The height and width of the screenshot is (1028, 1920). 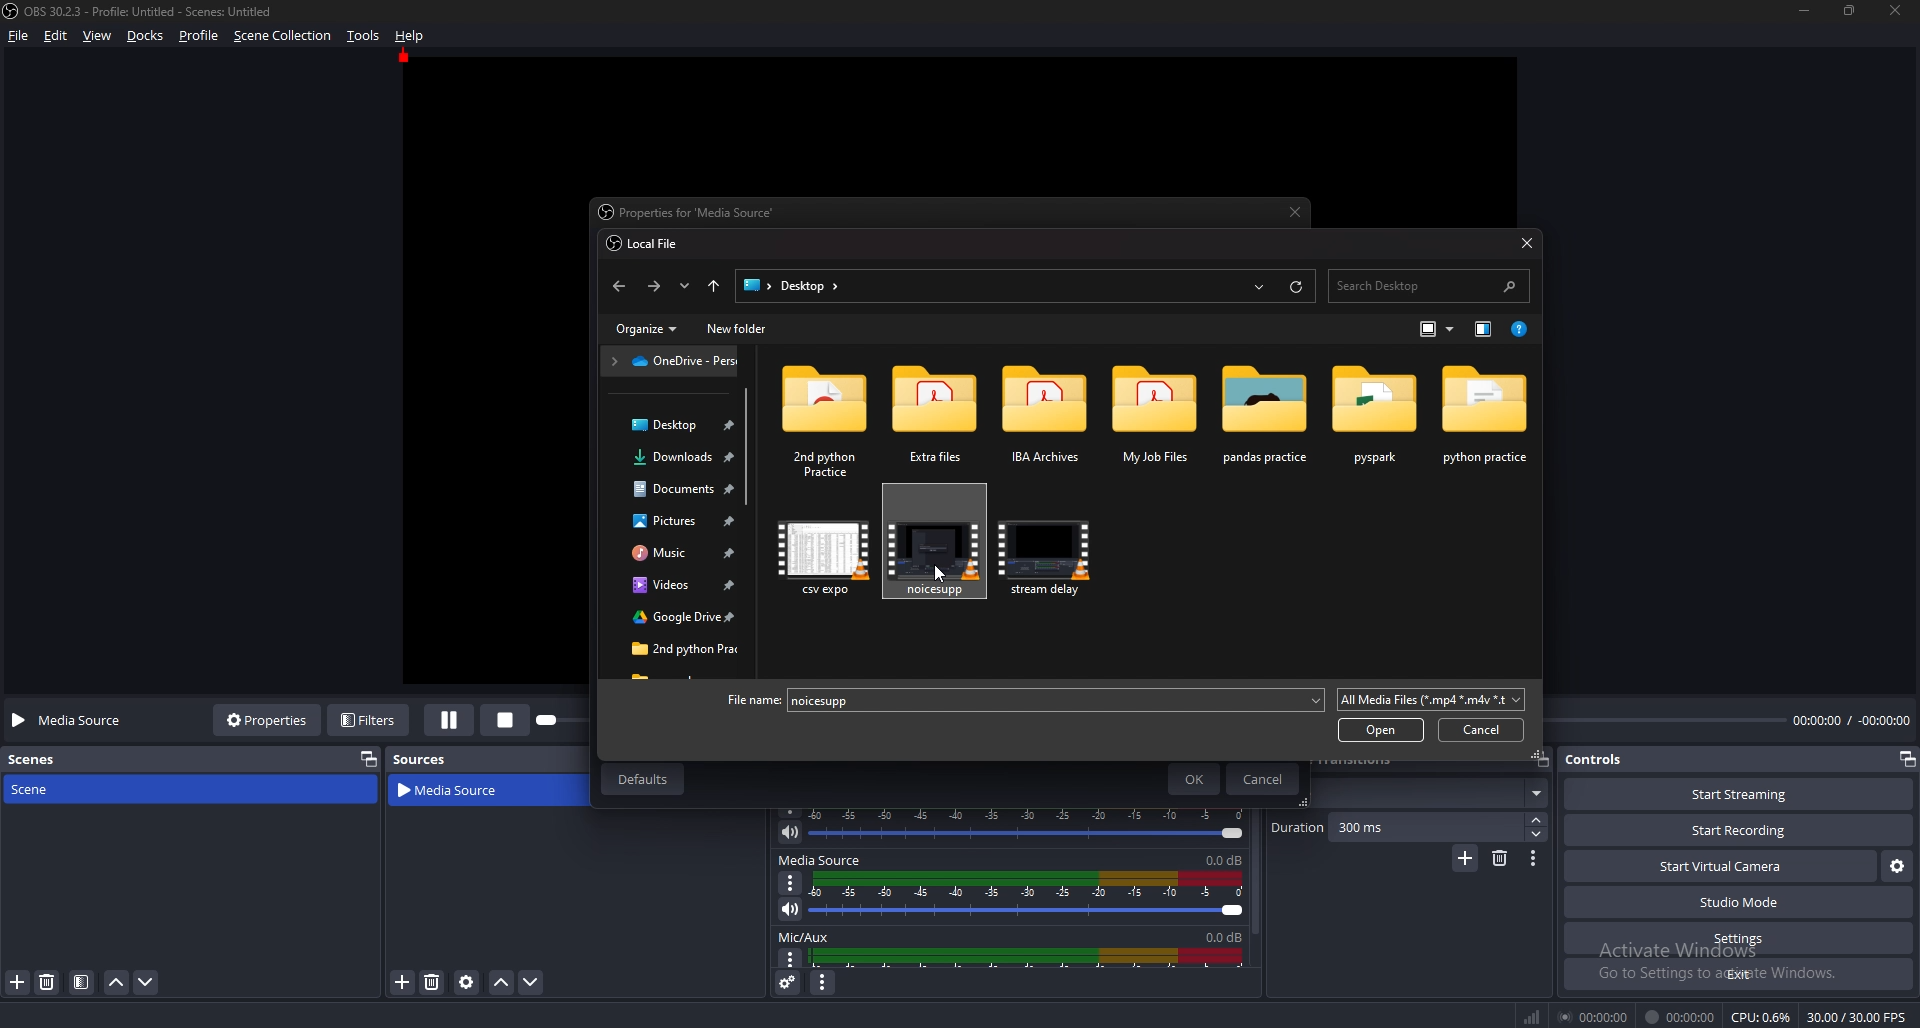 What do you see at coordinates (1740, 974) in the screenshot?
I see ` Exit` at bounding box center [1740, 974].